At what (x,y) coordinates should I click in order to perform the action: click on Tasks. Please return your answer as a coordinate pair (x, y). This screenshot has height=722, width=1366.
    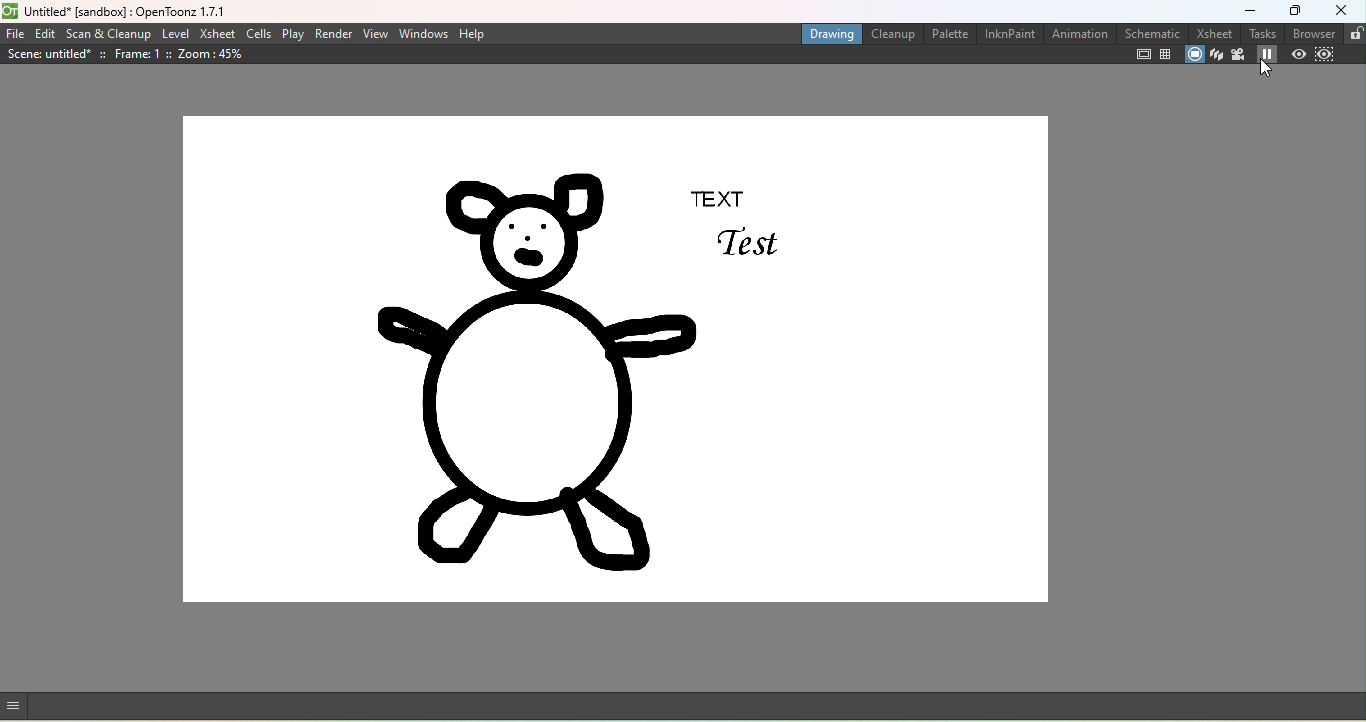
    Looking at the image, I should click on (1261, 31).